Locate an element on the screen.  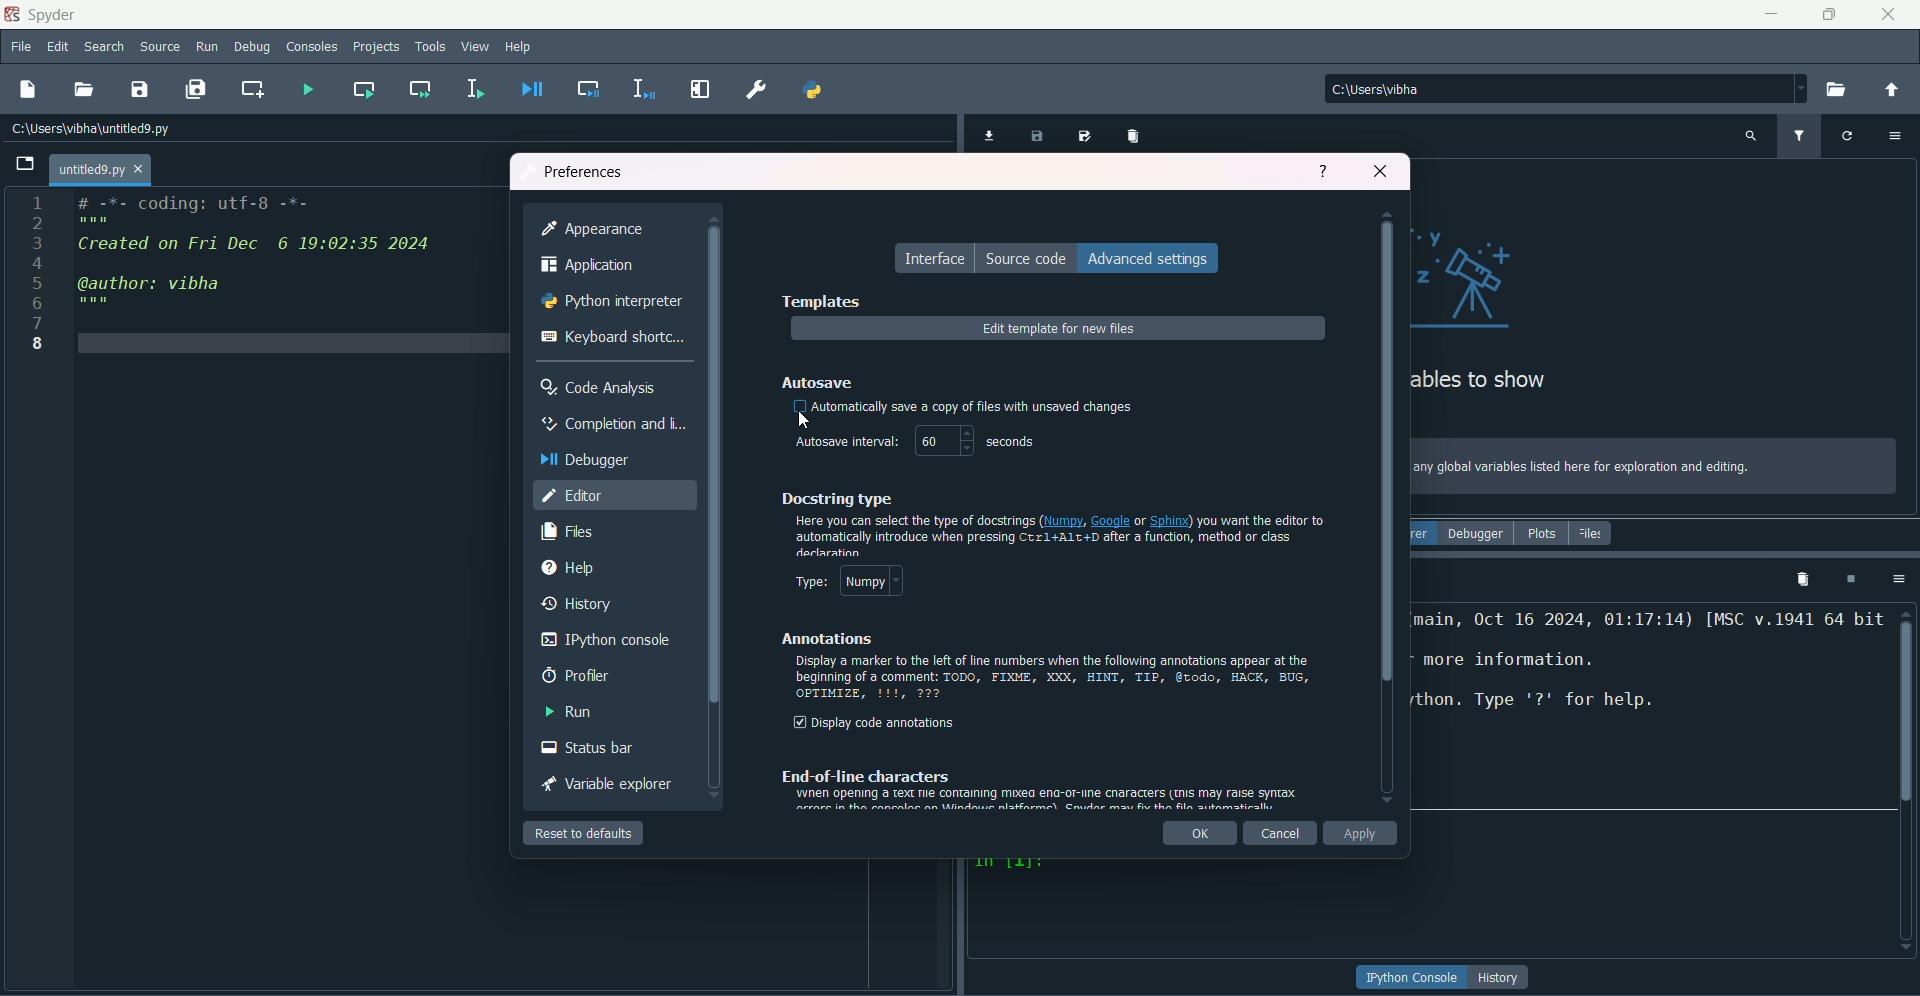
filter variable is located at coordinates (1798, 136).